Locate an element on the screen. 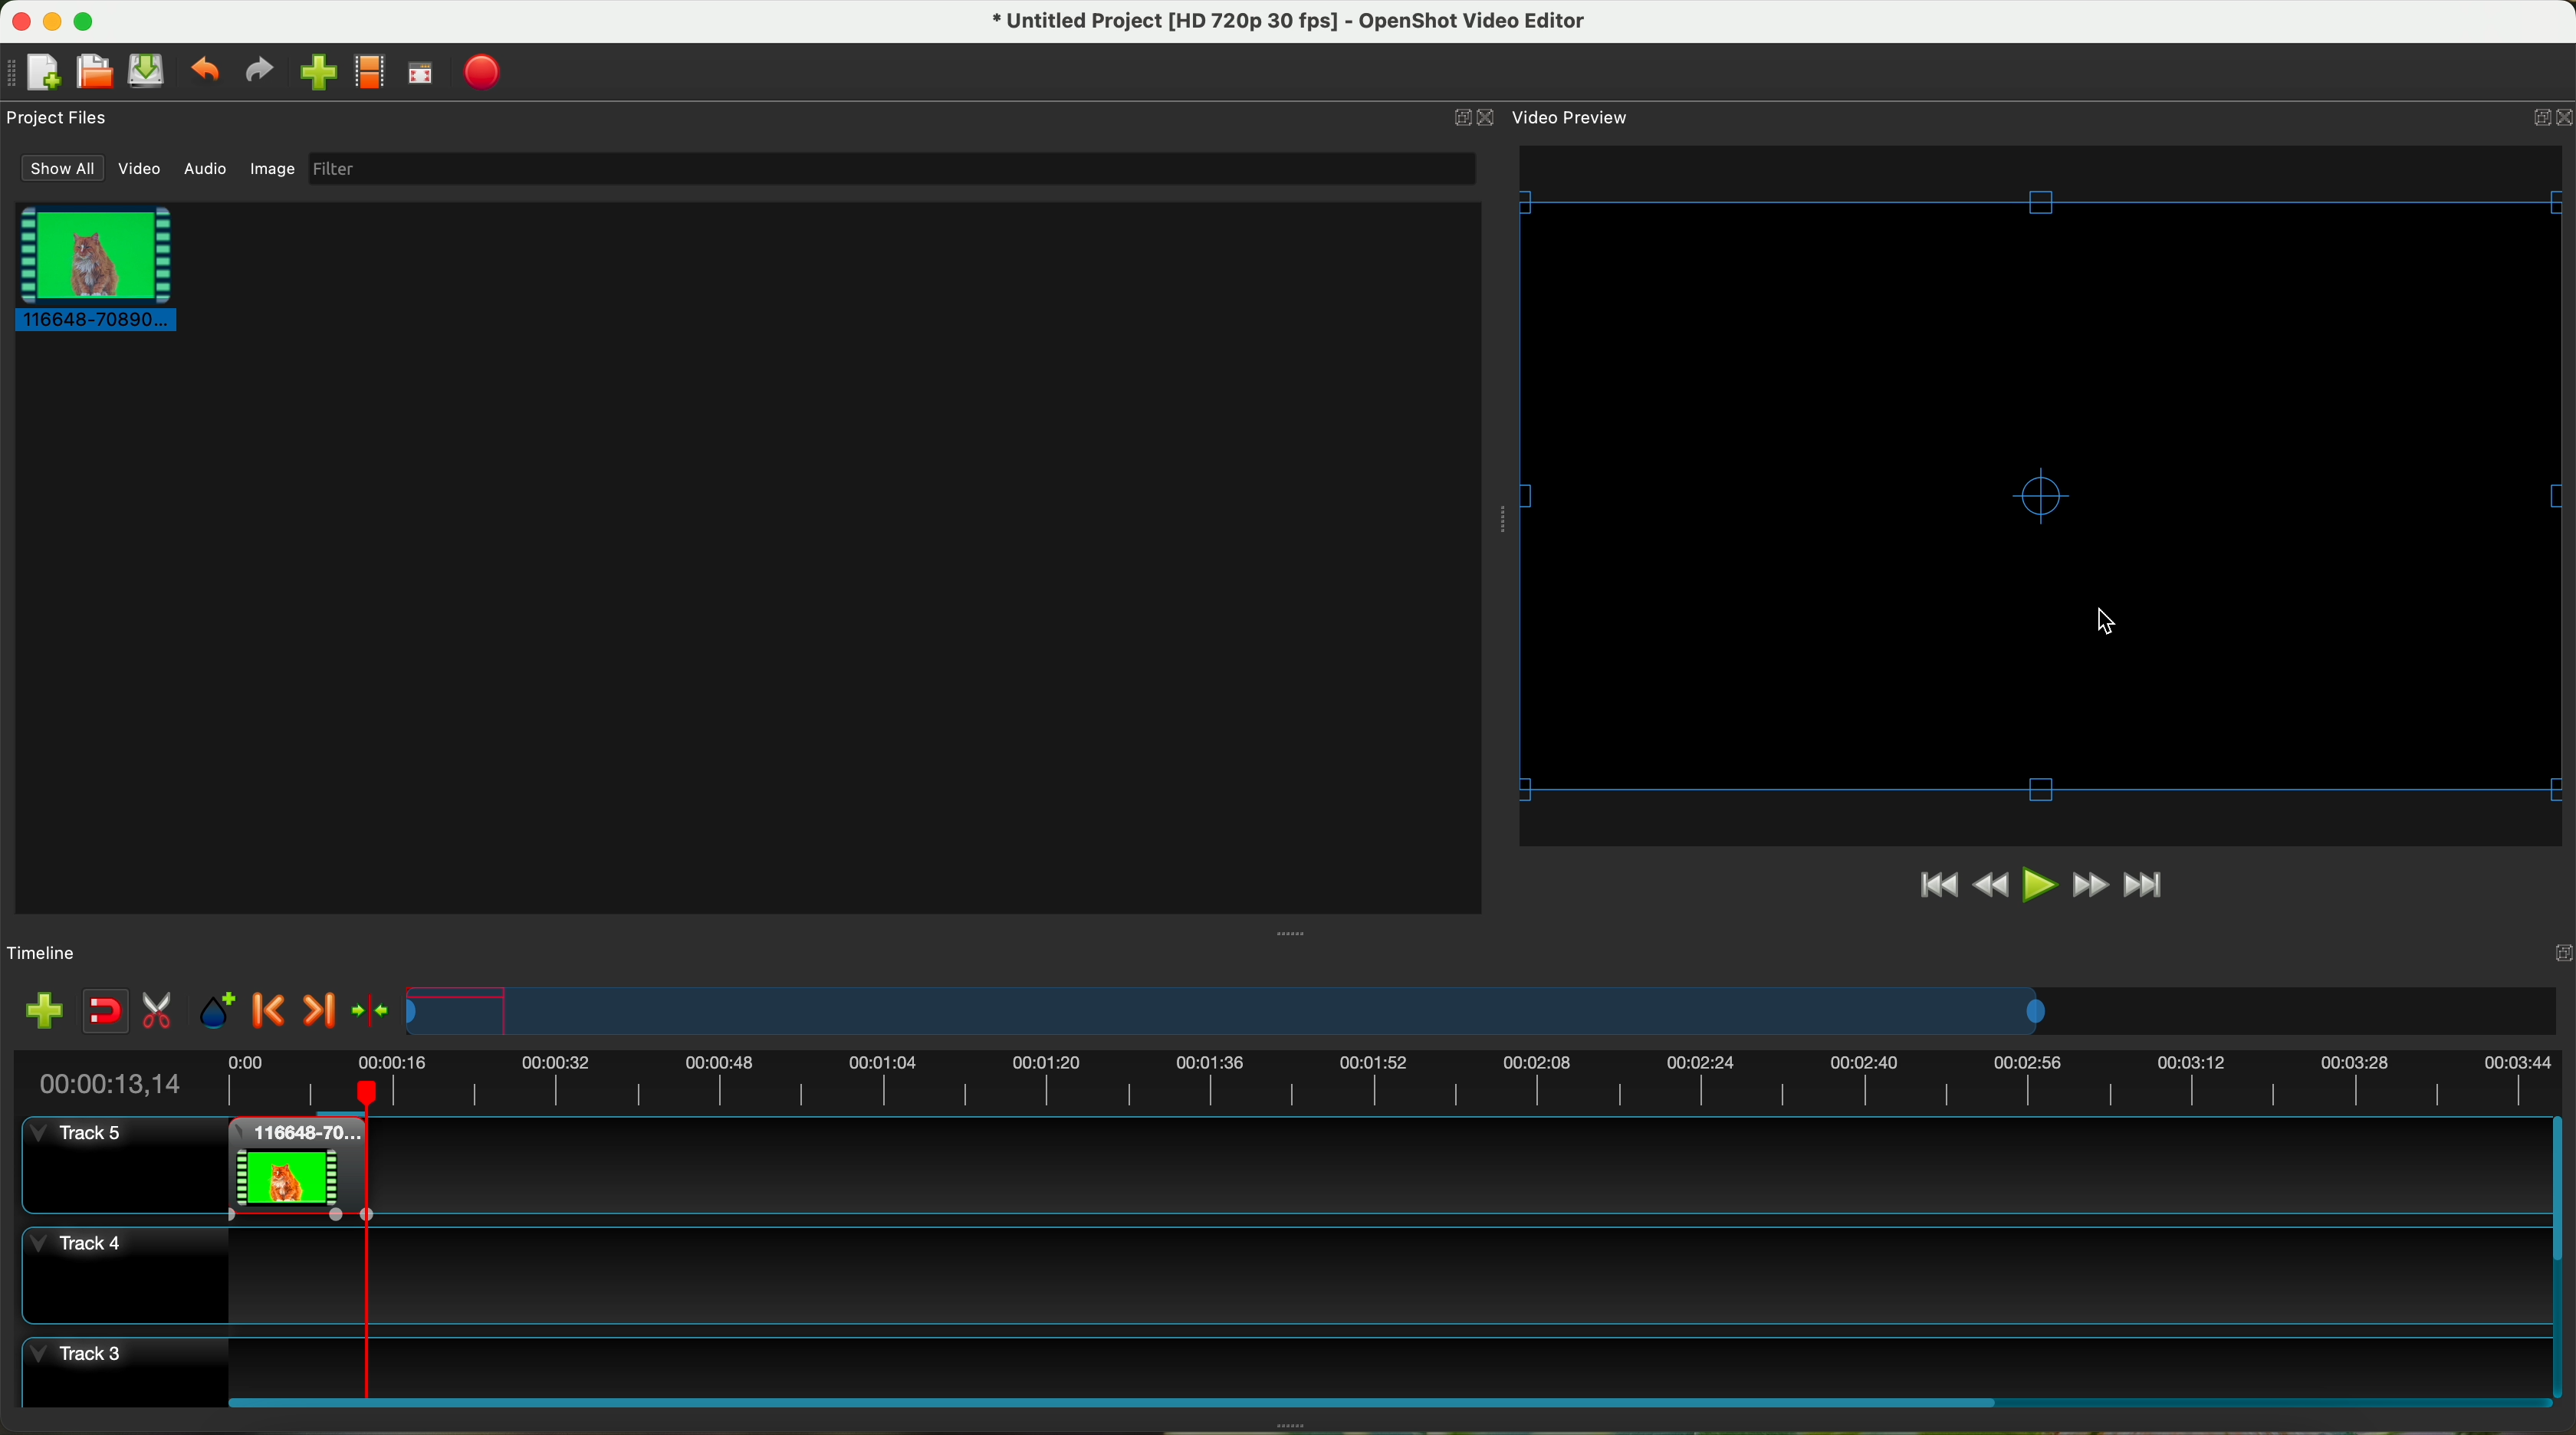  undo is located at coordinates (203, 68).